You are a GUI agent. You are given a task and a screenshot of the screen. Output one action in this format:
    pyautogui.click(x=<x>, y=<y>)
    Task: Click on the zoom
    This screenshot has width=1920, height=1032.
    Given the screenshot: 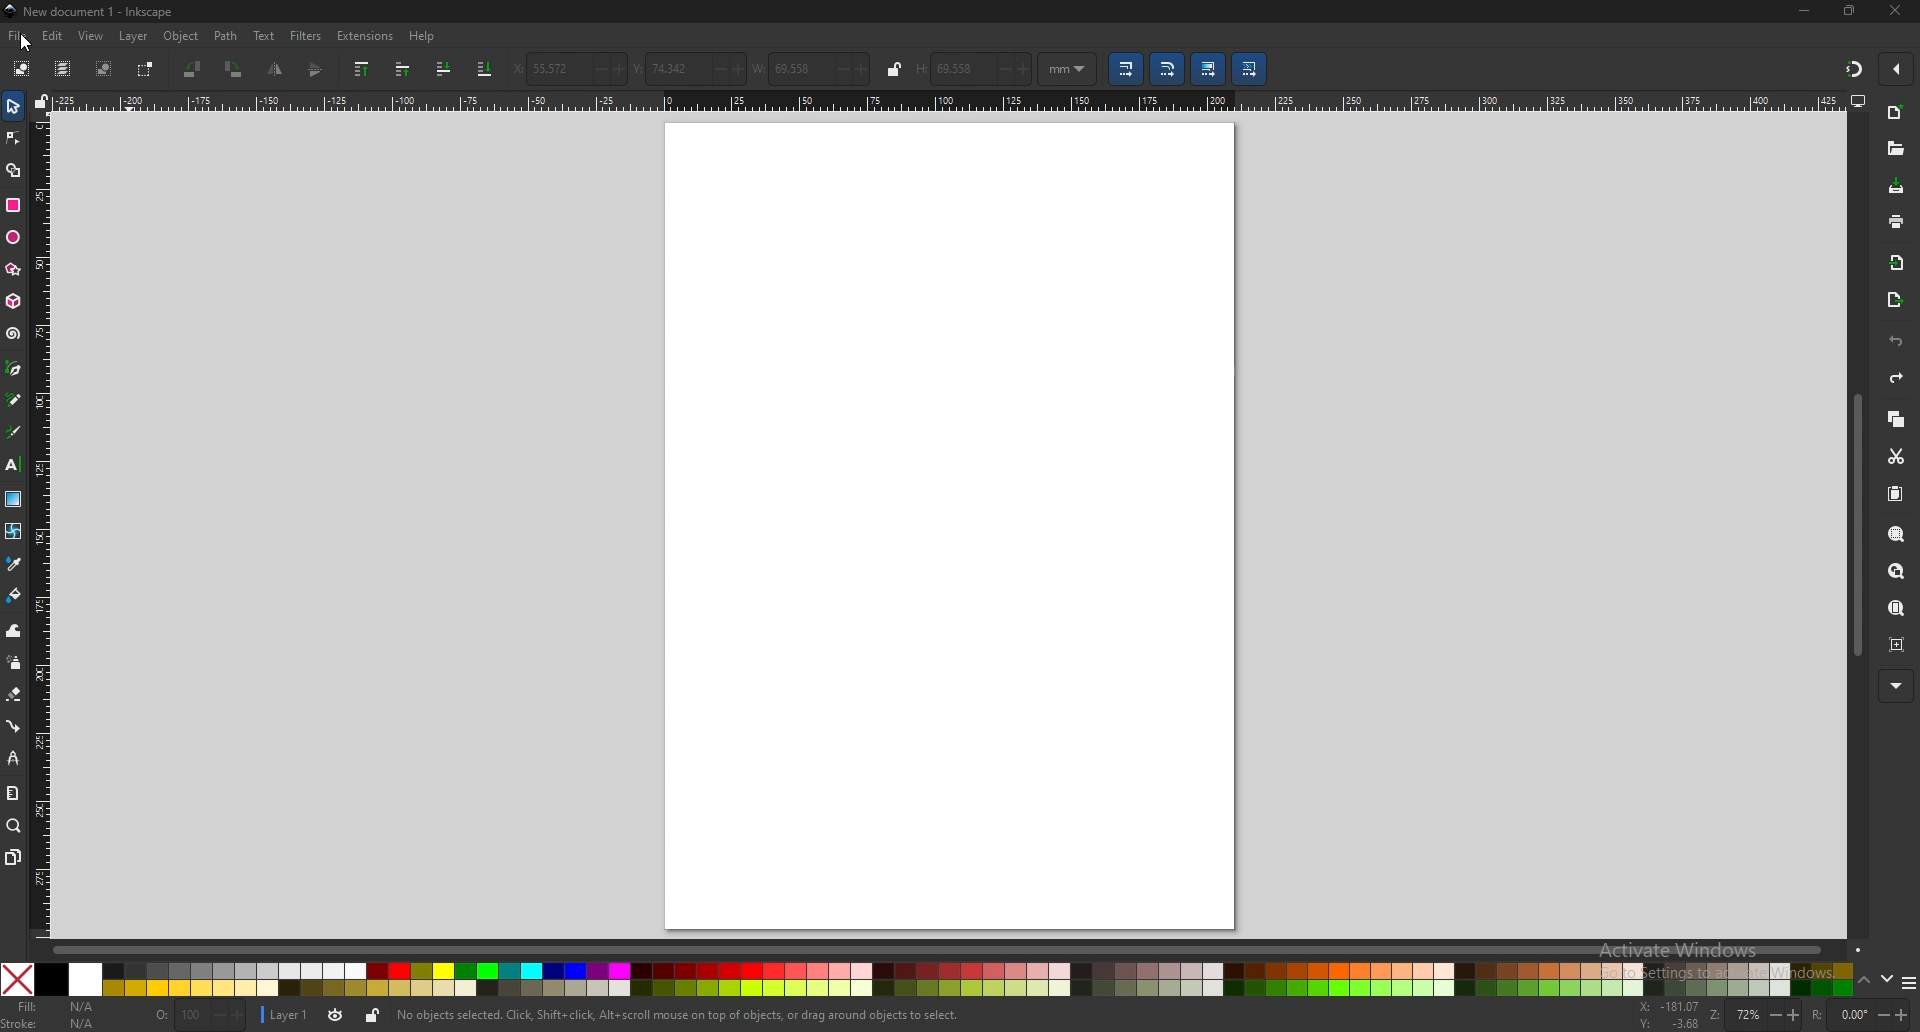 What is the action you would take?
    pyautogui.click(x=1731, y=1017)
    